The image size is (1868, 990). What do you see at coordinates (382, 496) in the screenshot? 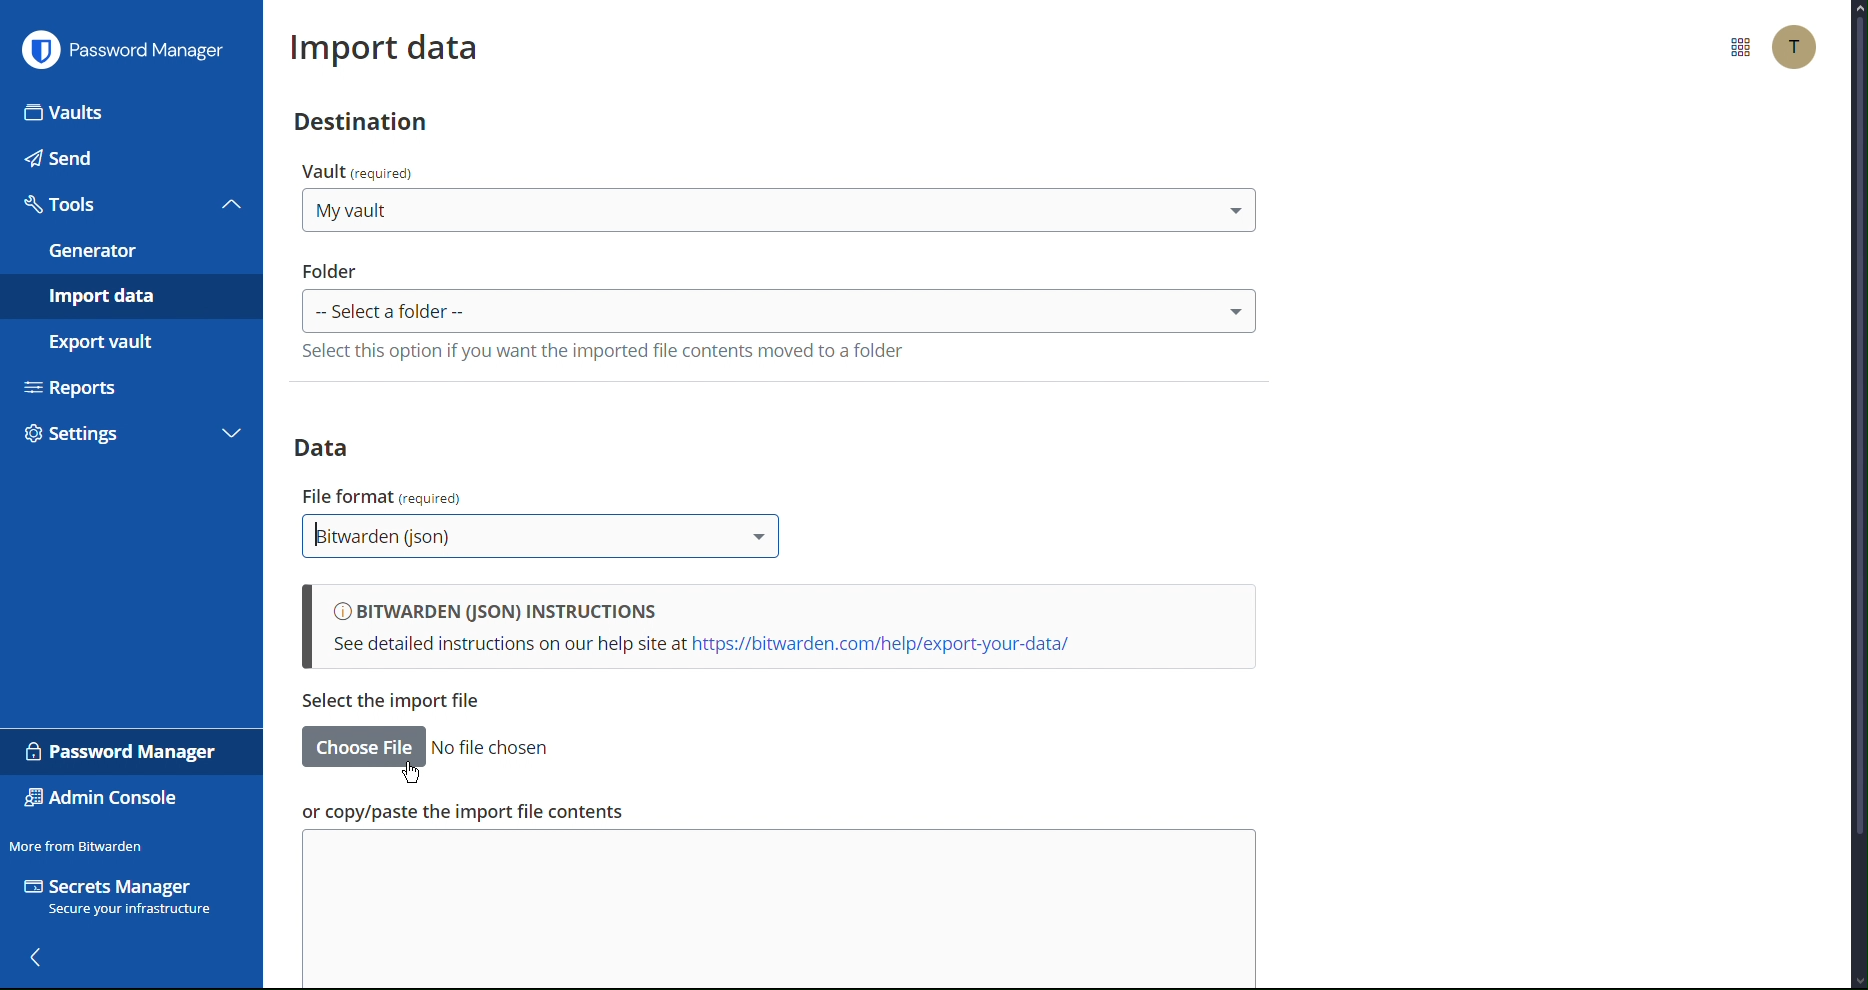
I see `file format` at bounding box center [382, 496].